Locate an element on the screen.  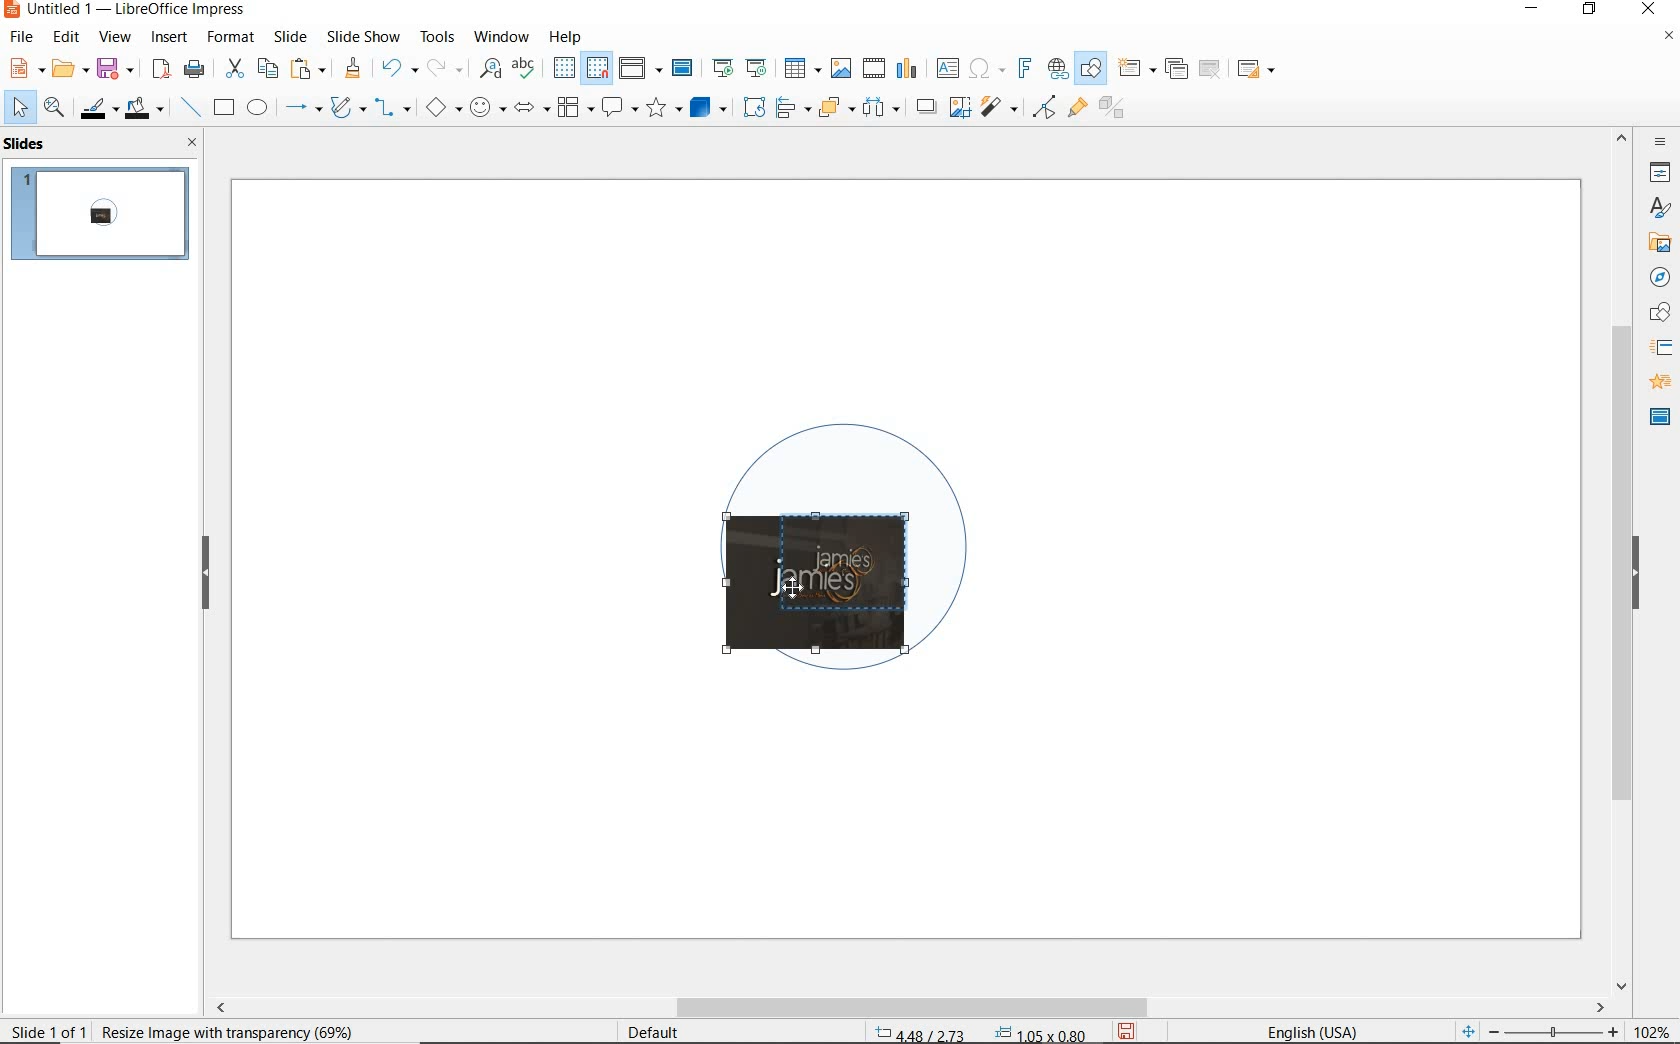
toggle extrusion is located at coordinates (1117, 110).